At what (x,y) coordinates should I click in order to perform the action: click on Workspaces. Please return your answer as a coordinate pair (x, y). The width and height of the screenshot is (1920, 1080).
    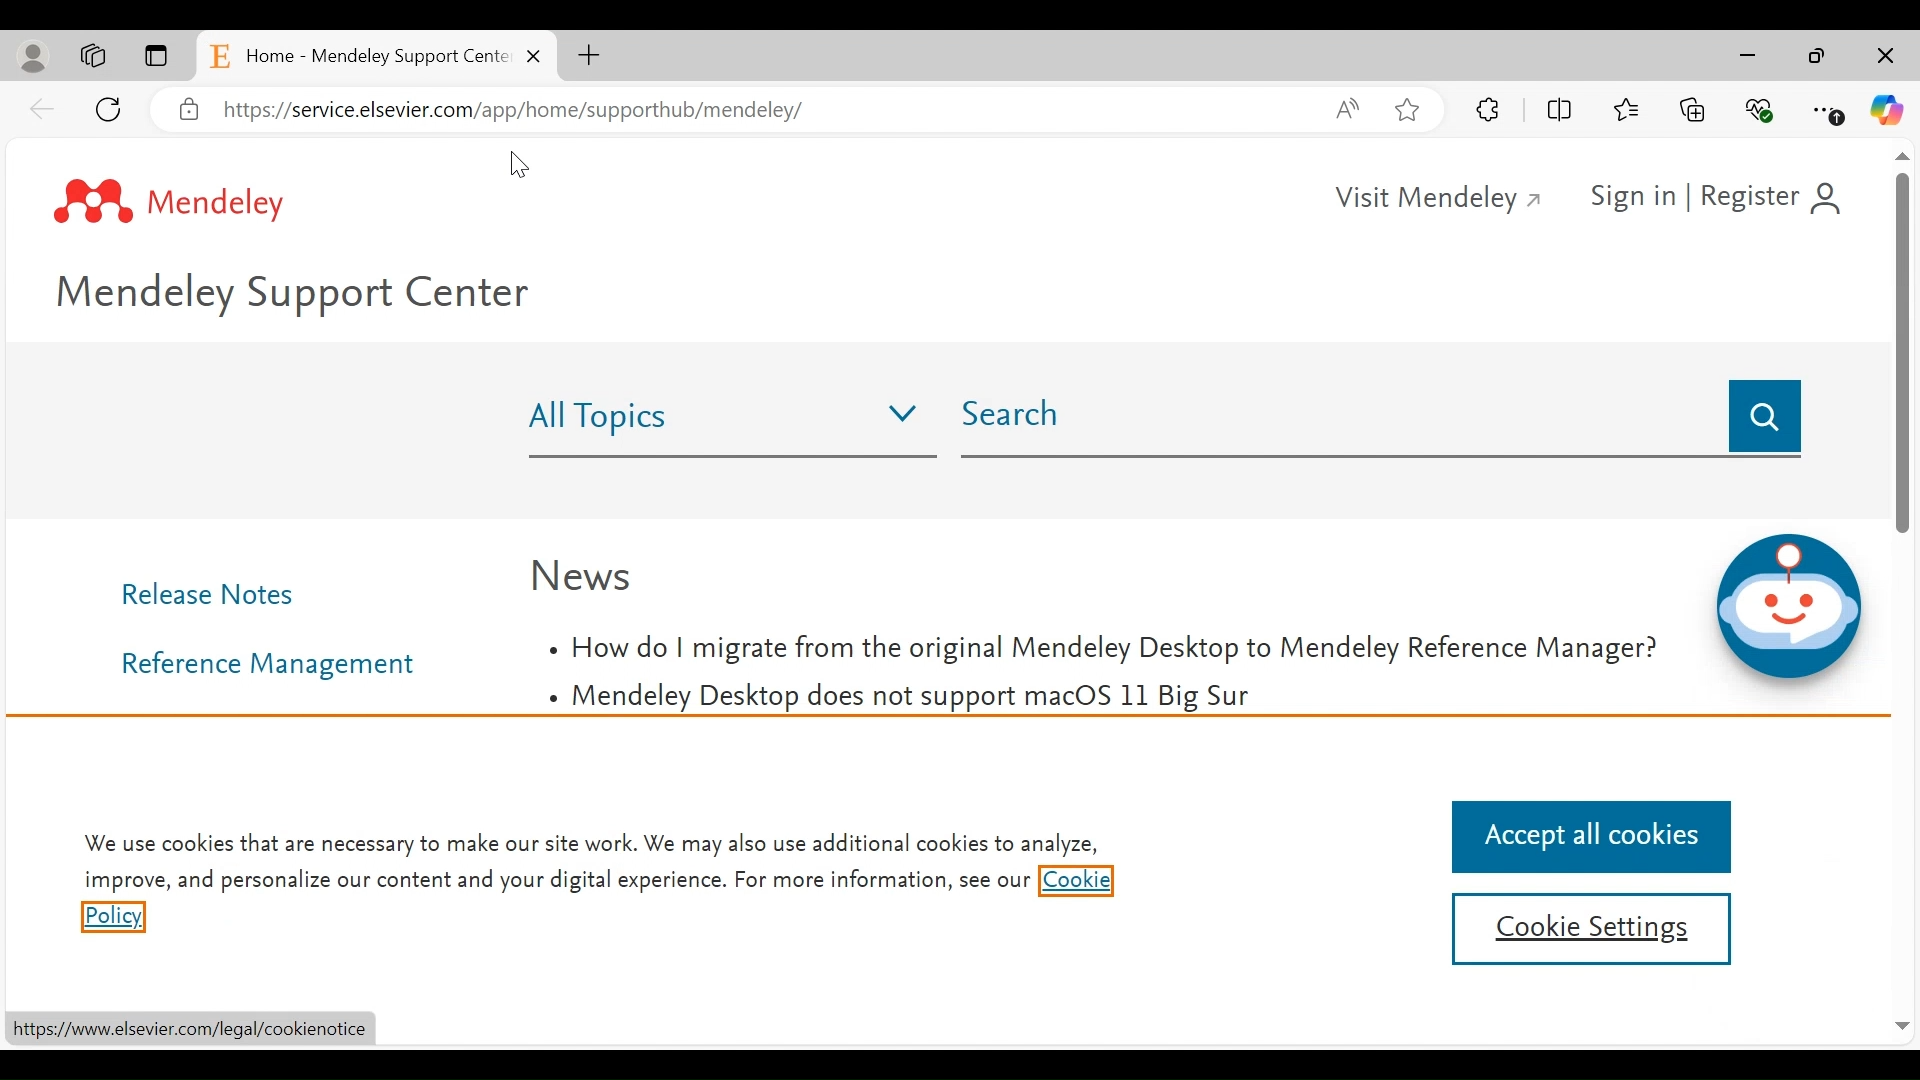
    Looking at the image, I should click on (94, 57).